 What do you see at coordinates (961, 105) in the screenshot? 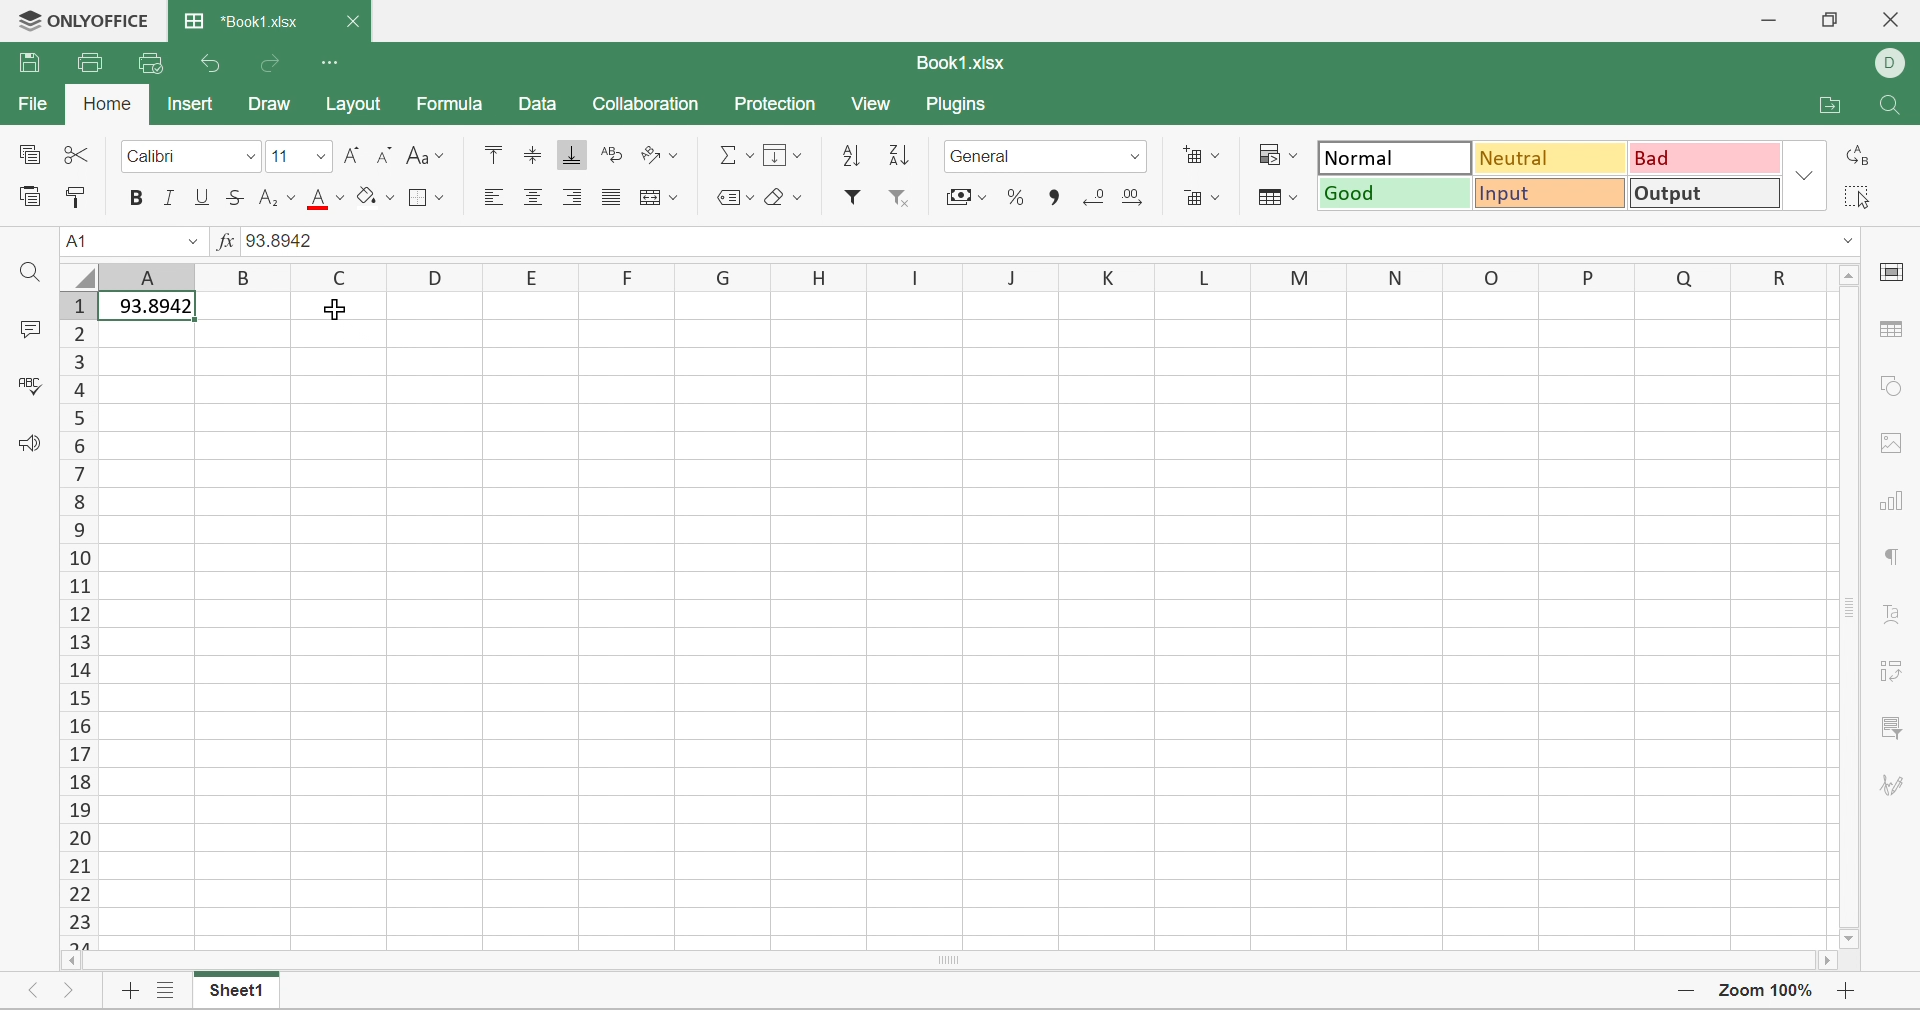
I see `Plugins` at bounding box center [961, 105].